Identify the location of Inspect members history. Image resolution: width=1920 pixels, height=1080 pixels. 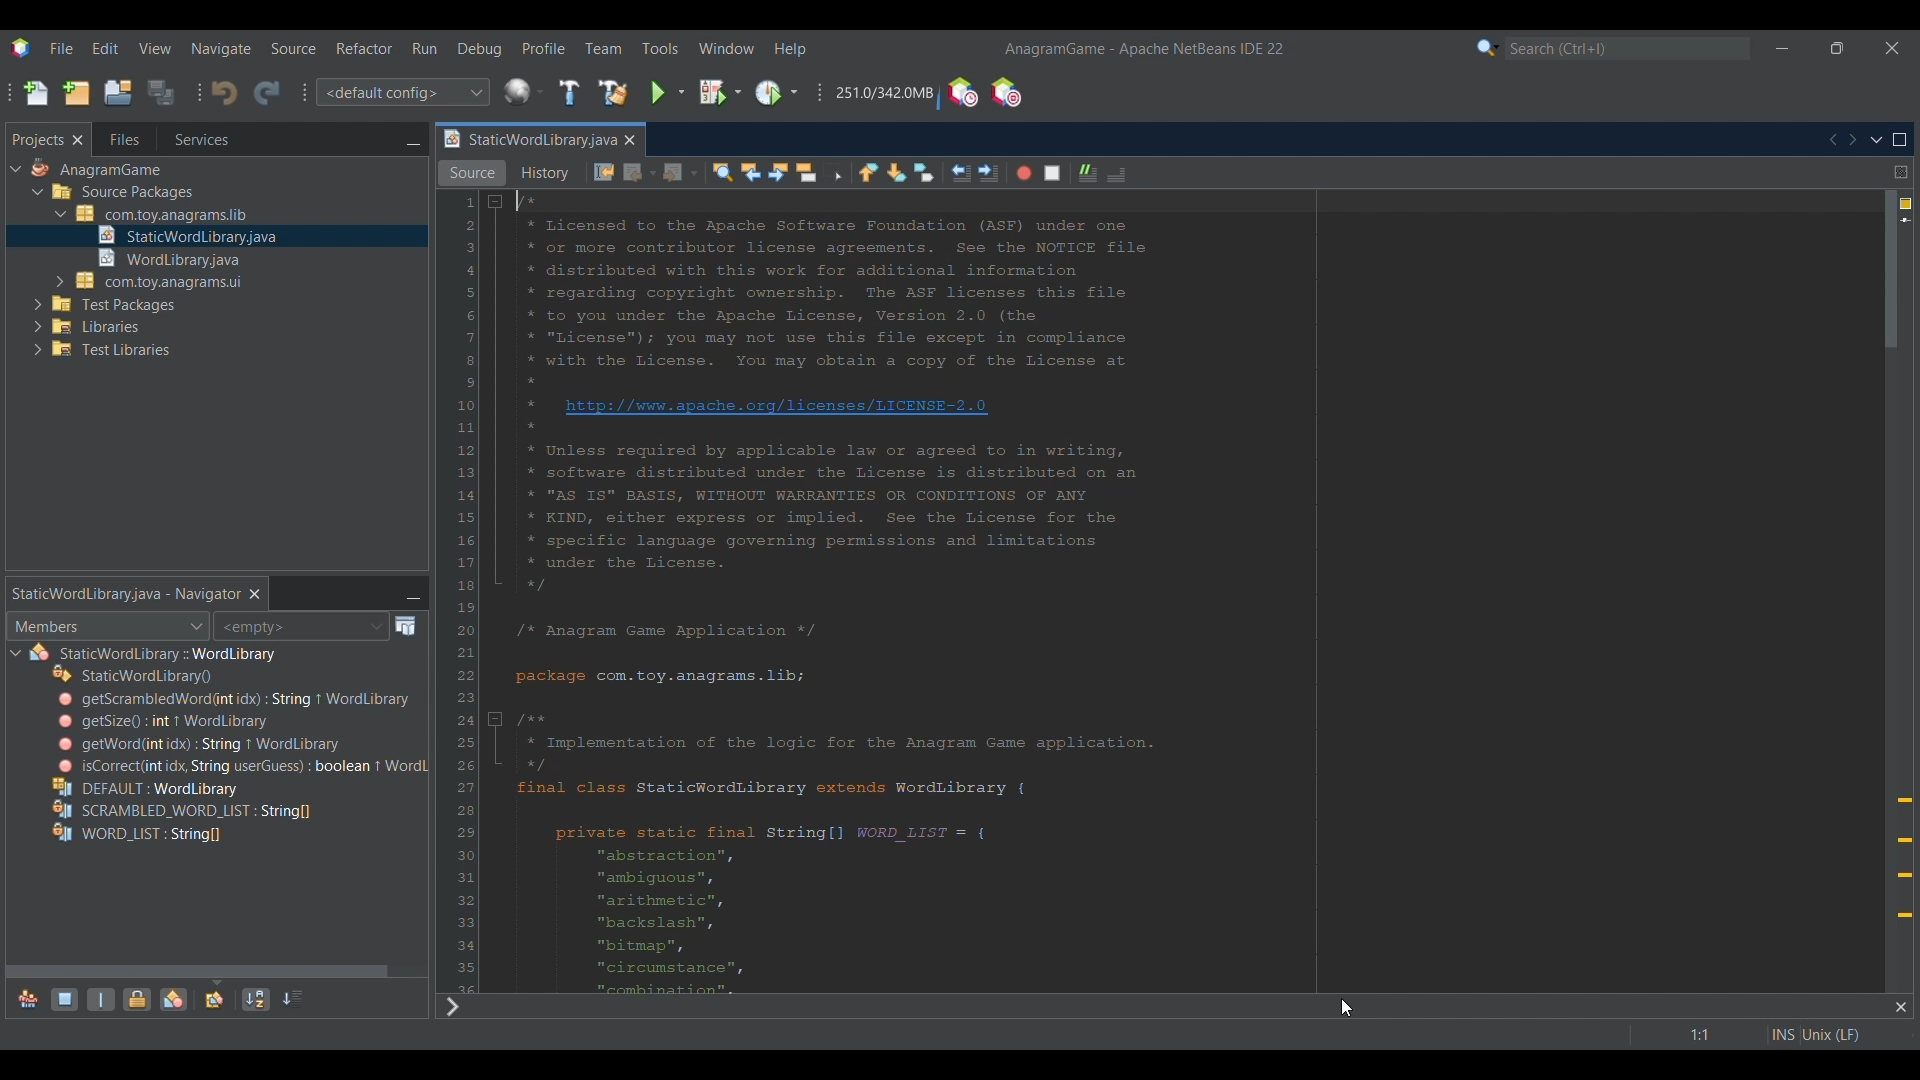
(300, 626).